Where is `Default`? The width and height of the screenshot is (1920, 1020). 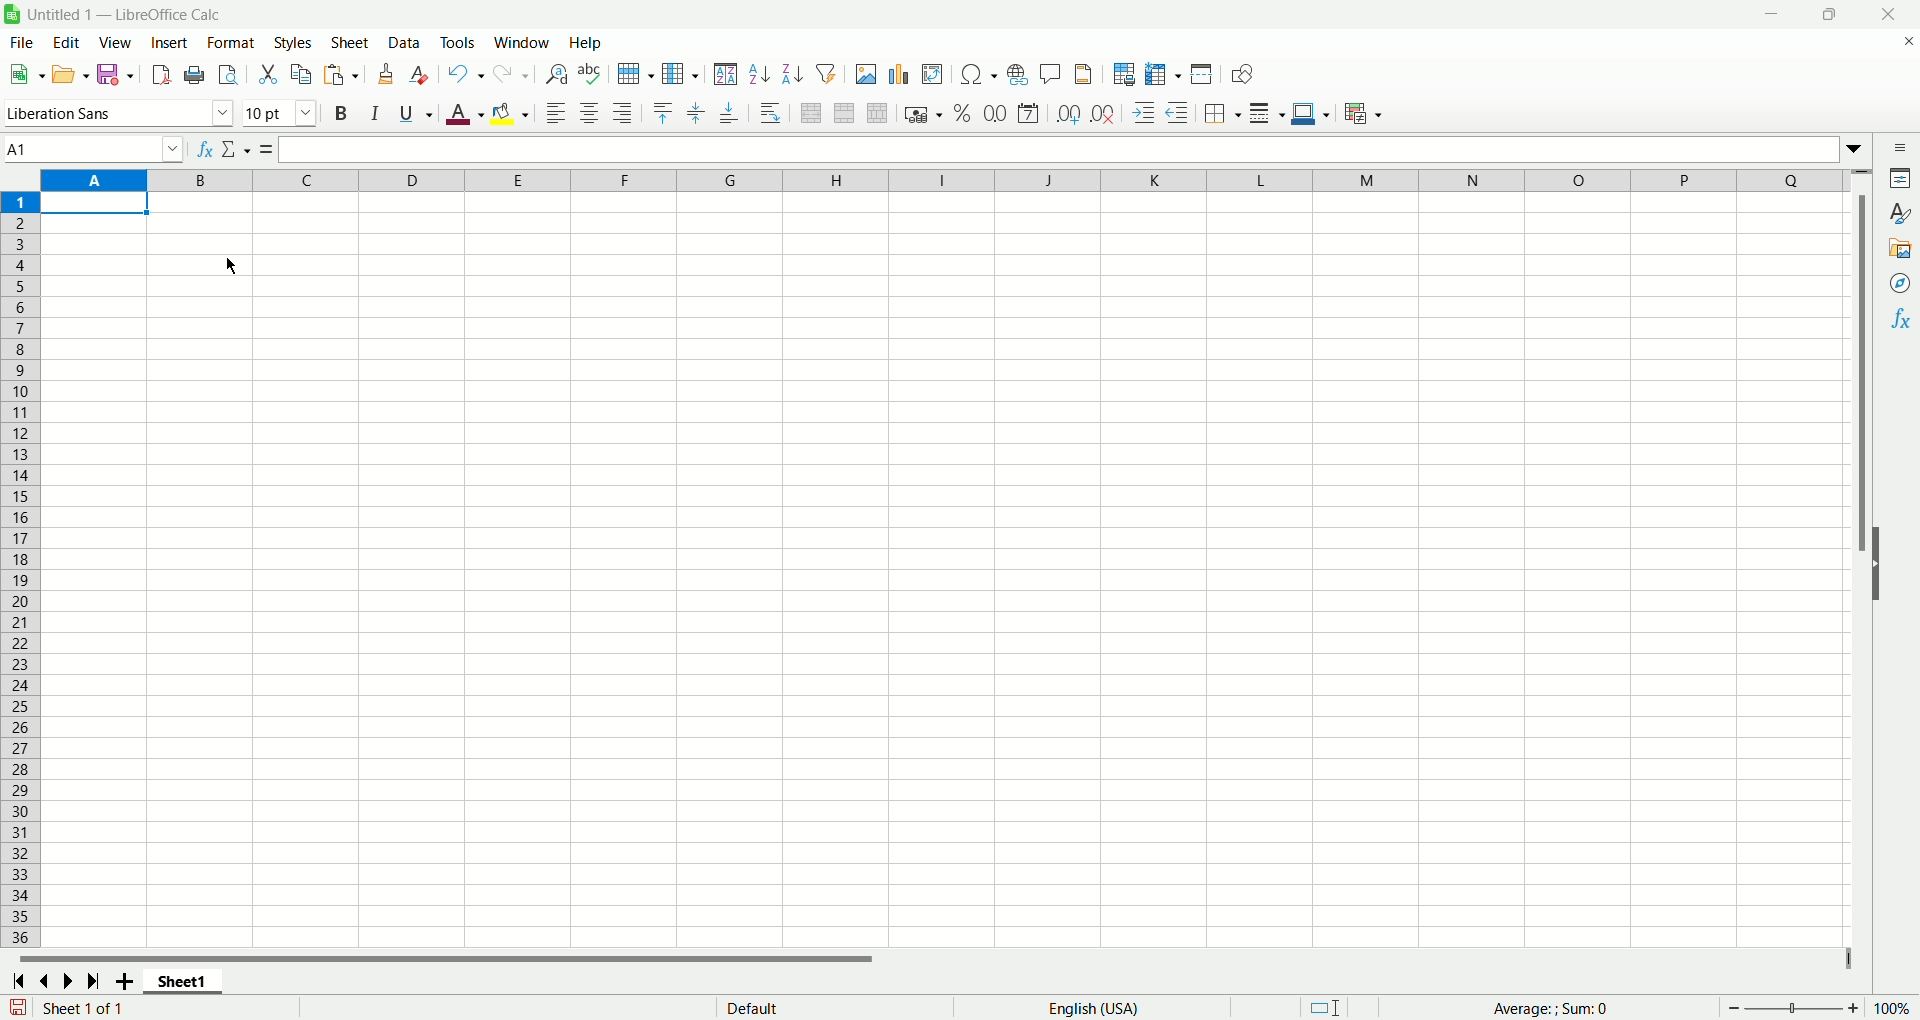 Default is located at coordinates (826, 1006).